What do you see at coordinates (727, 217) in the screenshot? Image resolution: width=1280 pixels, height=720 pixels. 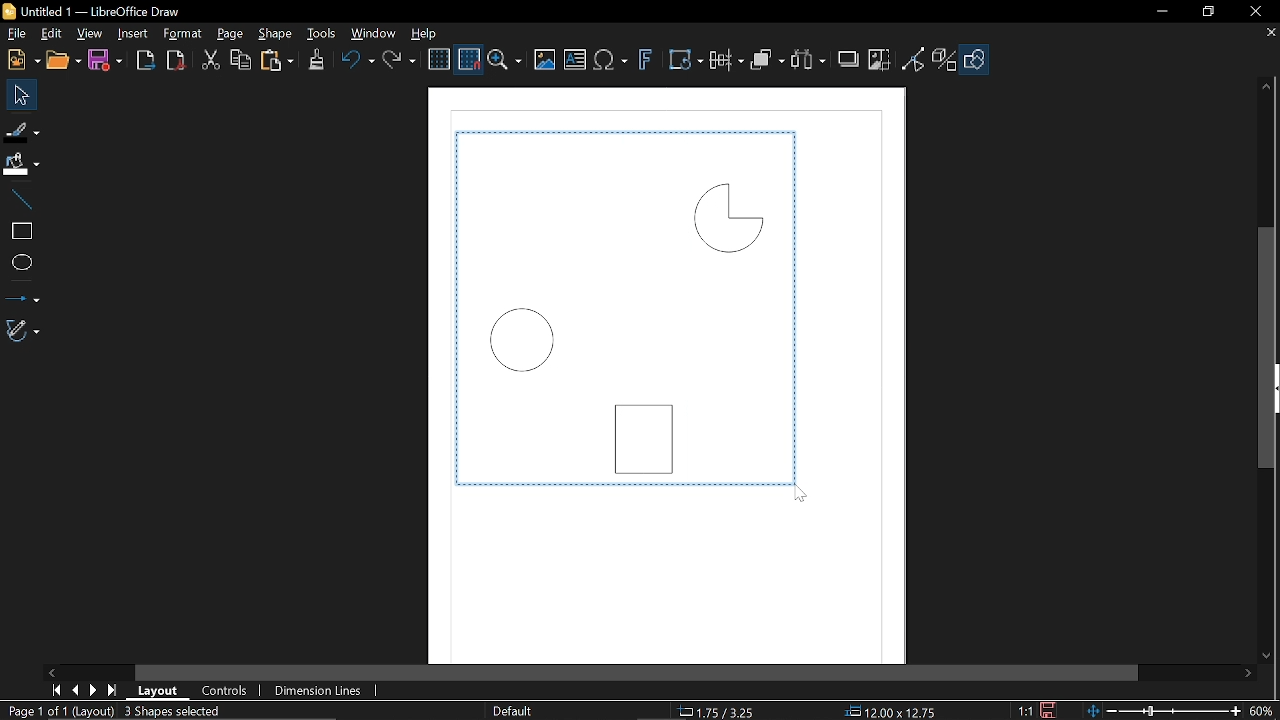 I see `Quarter circle` at bounding box center [727, 217].